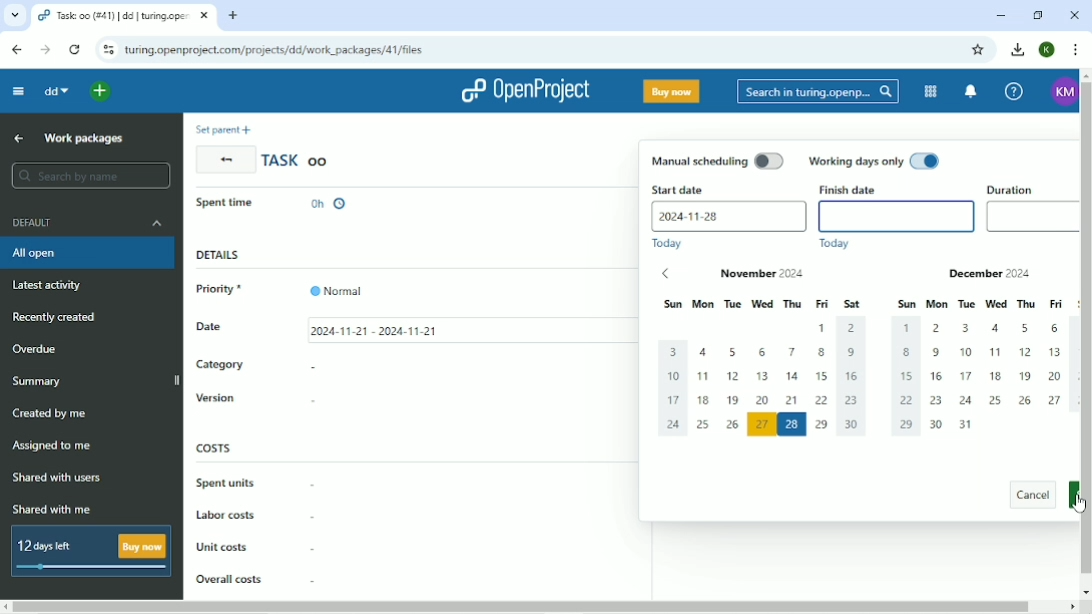  What do you see at coordinates (730, 216) in the screenshot?
I see `2024-11-28` at bounding box center [730, 216].